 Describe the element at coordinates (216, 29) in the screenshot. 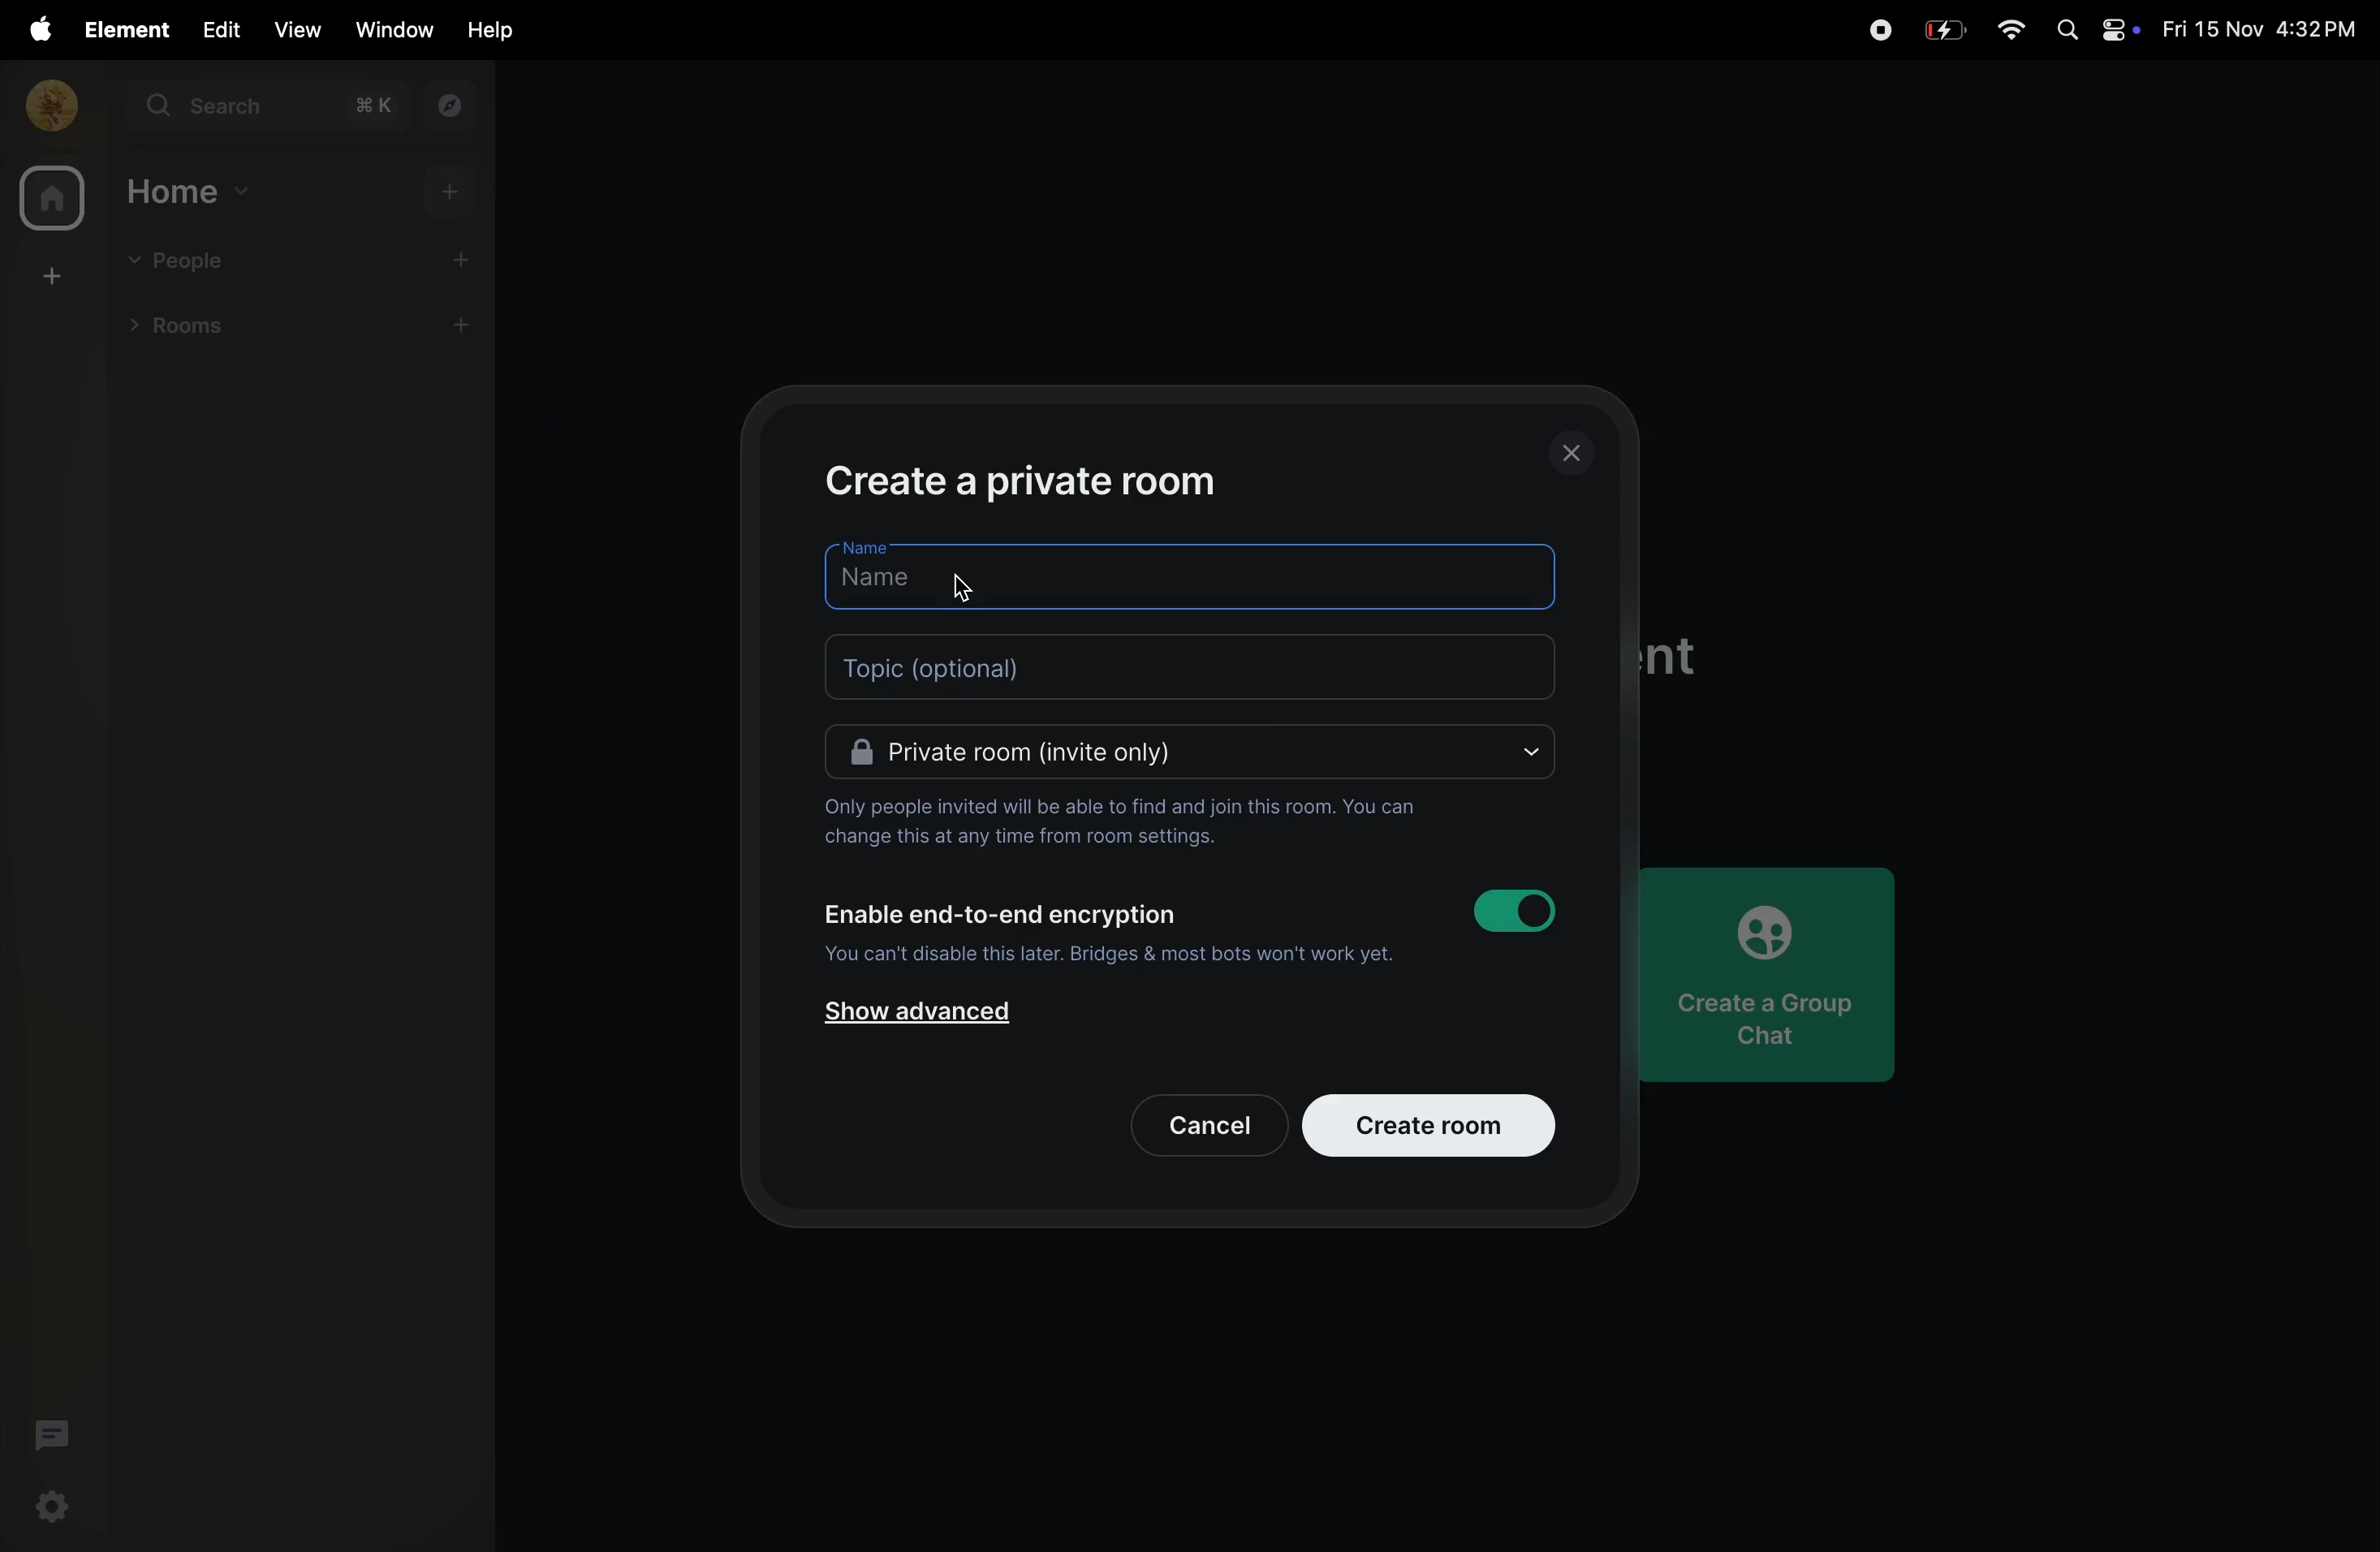

I see `edit` at that location.